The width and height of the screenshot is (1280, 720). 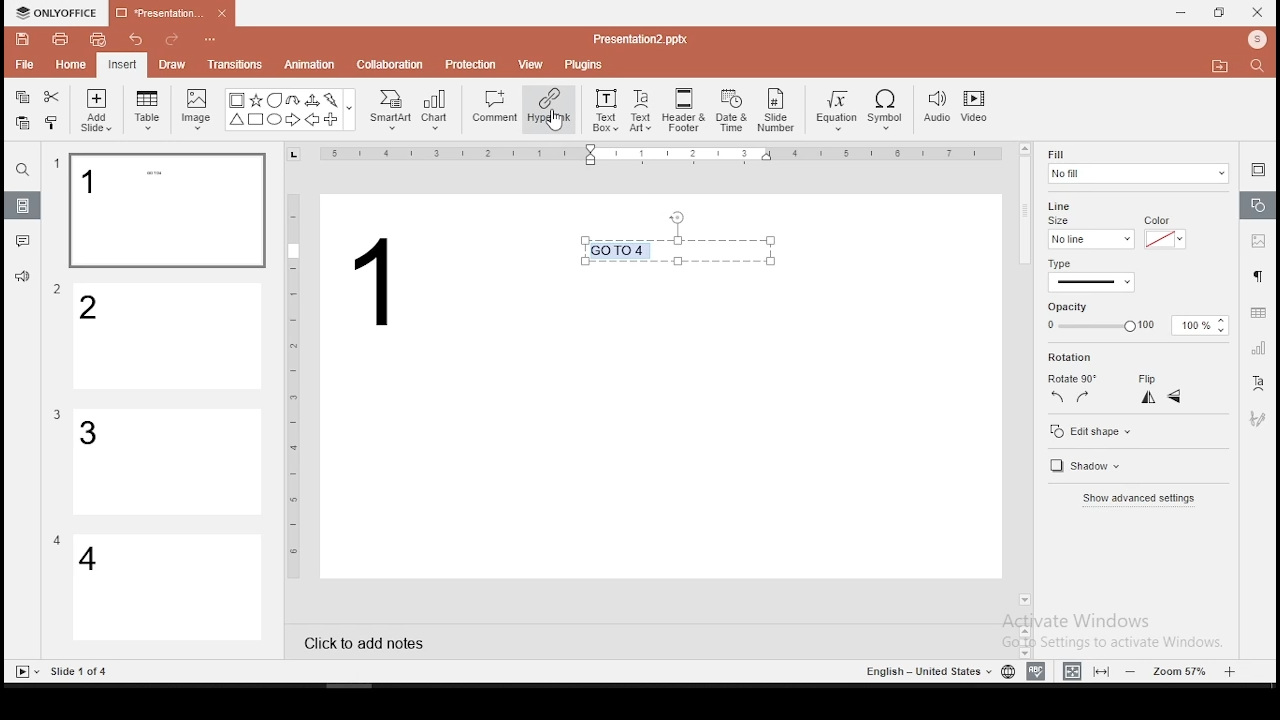 I want to click on Language, so click(x=925, y=672).